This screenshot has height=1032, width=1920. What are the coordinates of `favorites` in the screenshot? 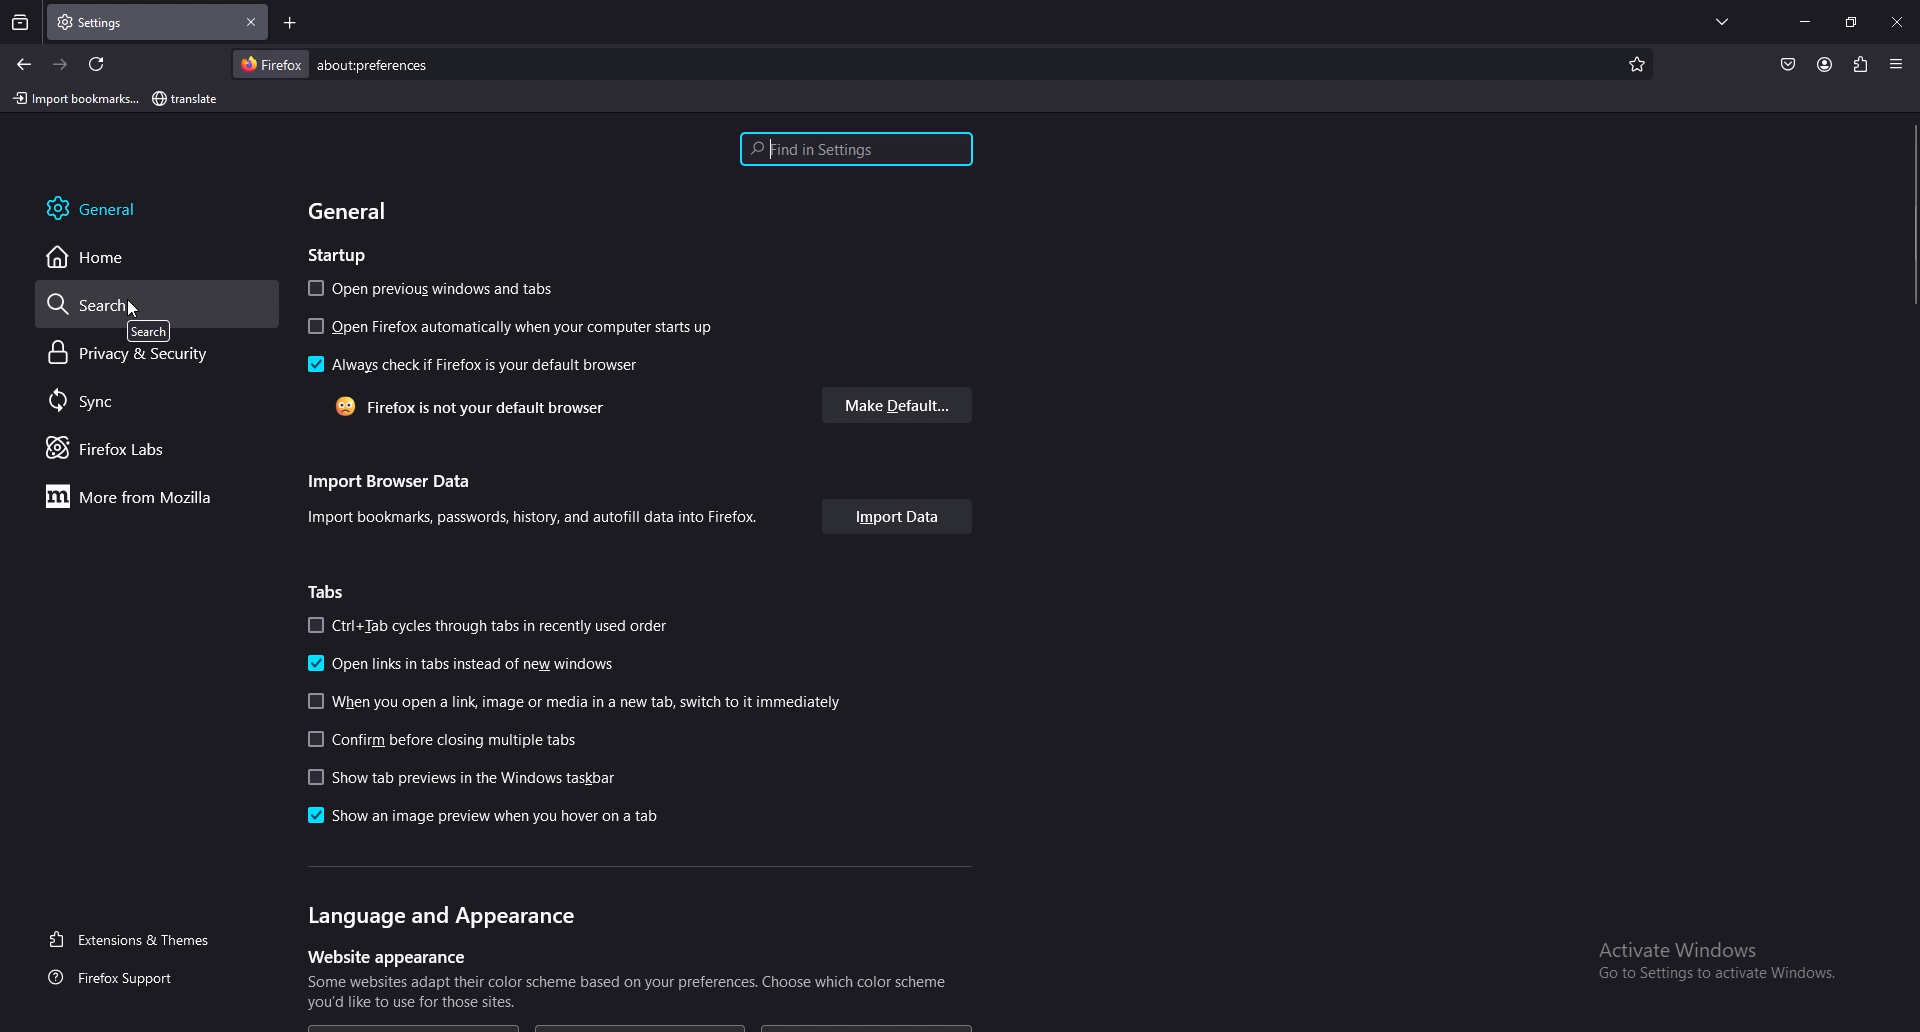 It's located at (1633, 63).